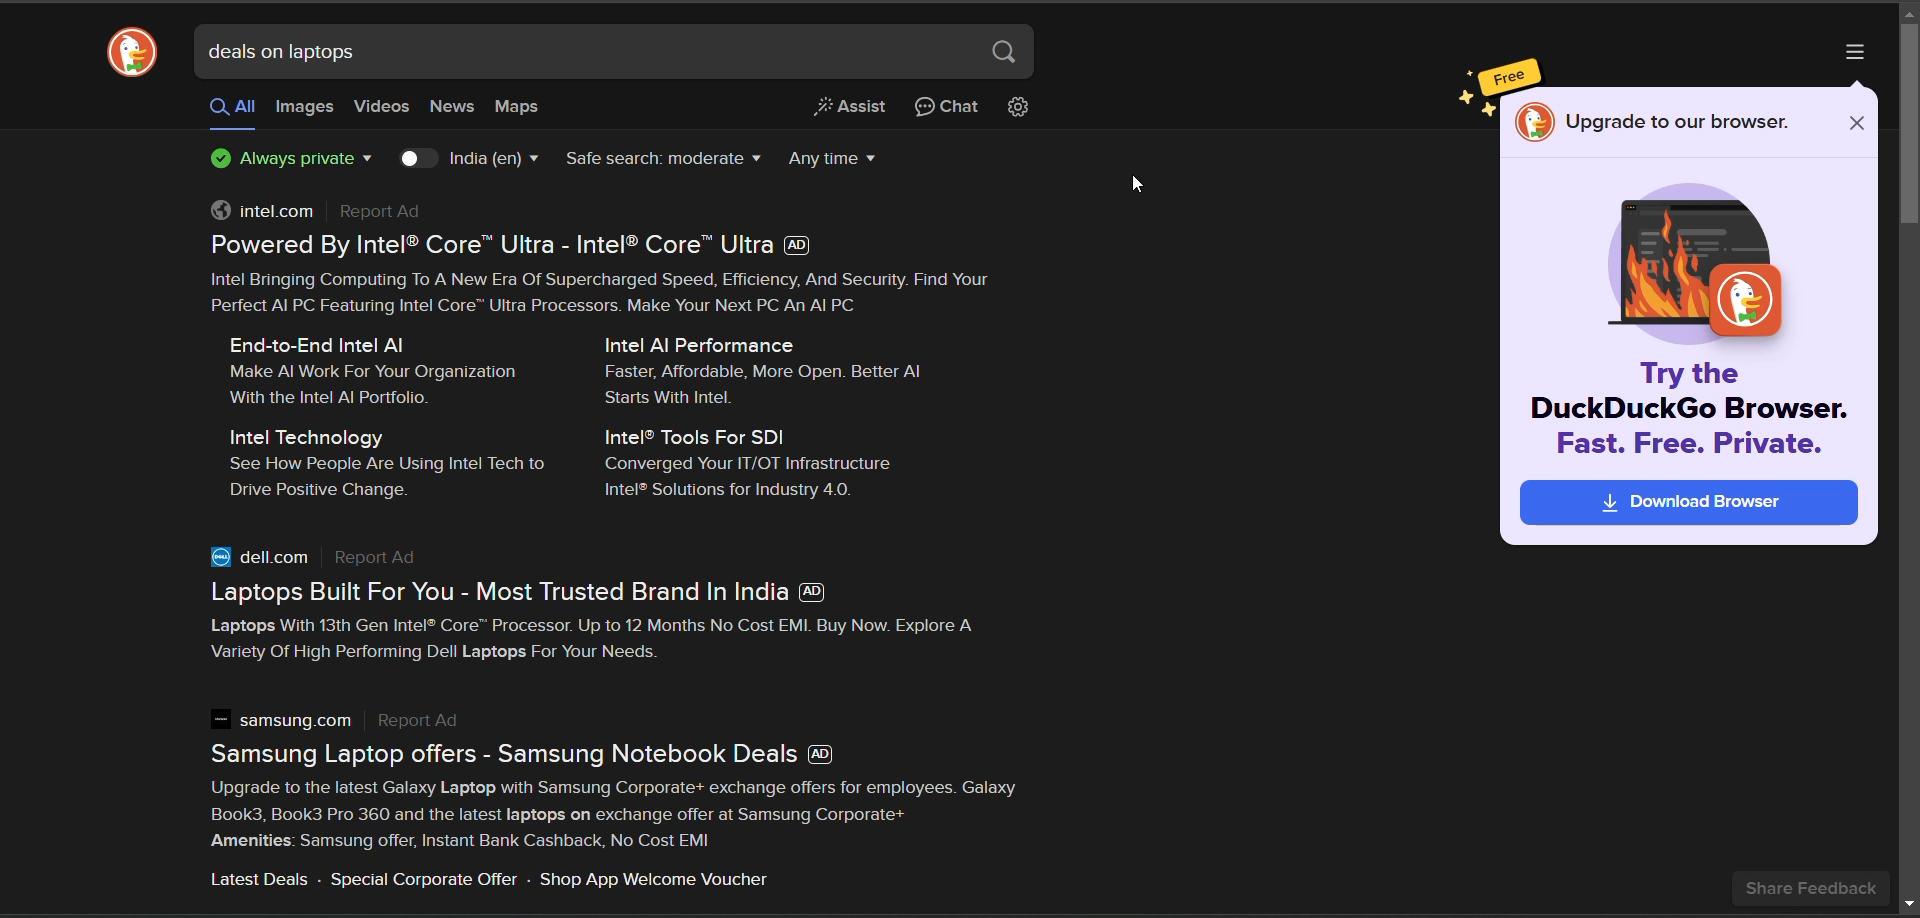 This screenshot has height=918, width=1920. Describe the element at coordinates (327, 212) in the screenshot. I see ` intel.com Report Ad` at that location.